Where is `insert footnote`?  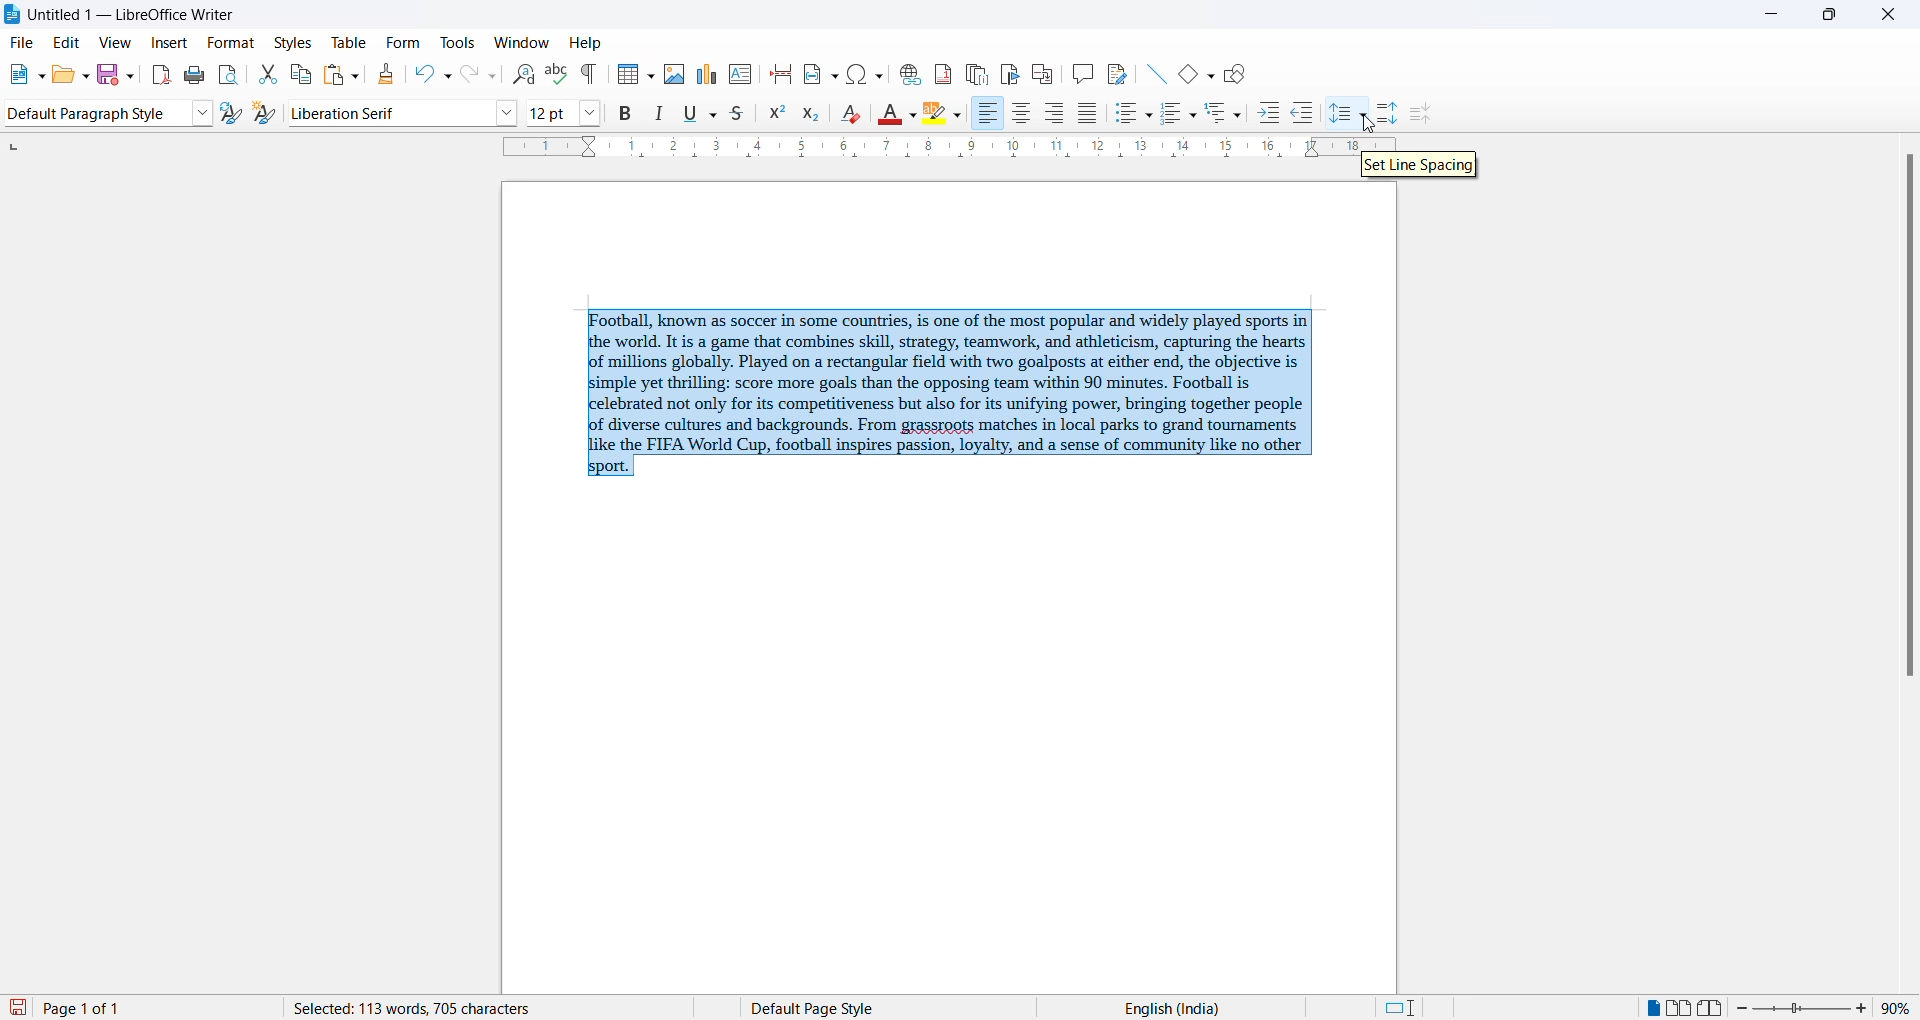 insert footnote is located at coordinates (943, 76).